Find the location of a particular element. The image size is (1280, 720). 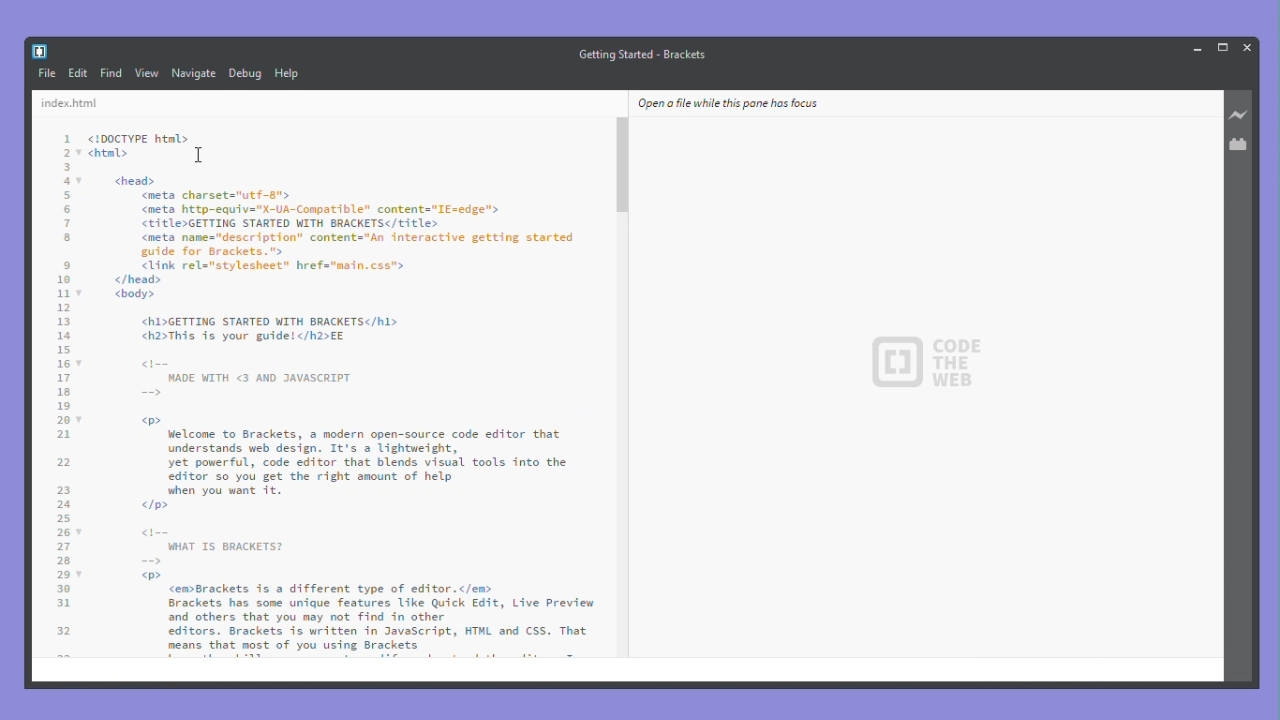

getting started - brackets is located at coordinates (646, 53).